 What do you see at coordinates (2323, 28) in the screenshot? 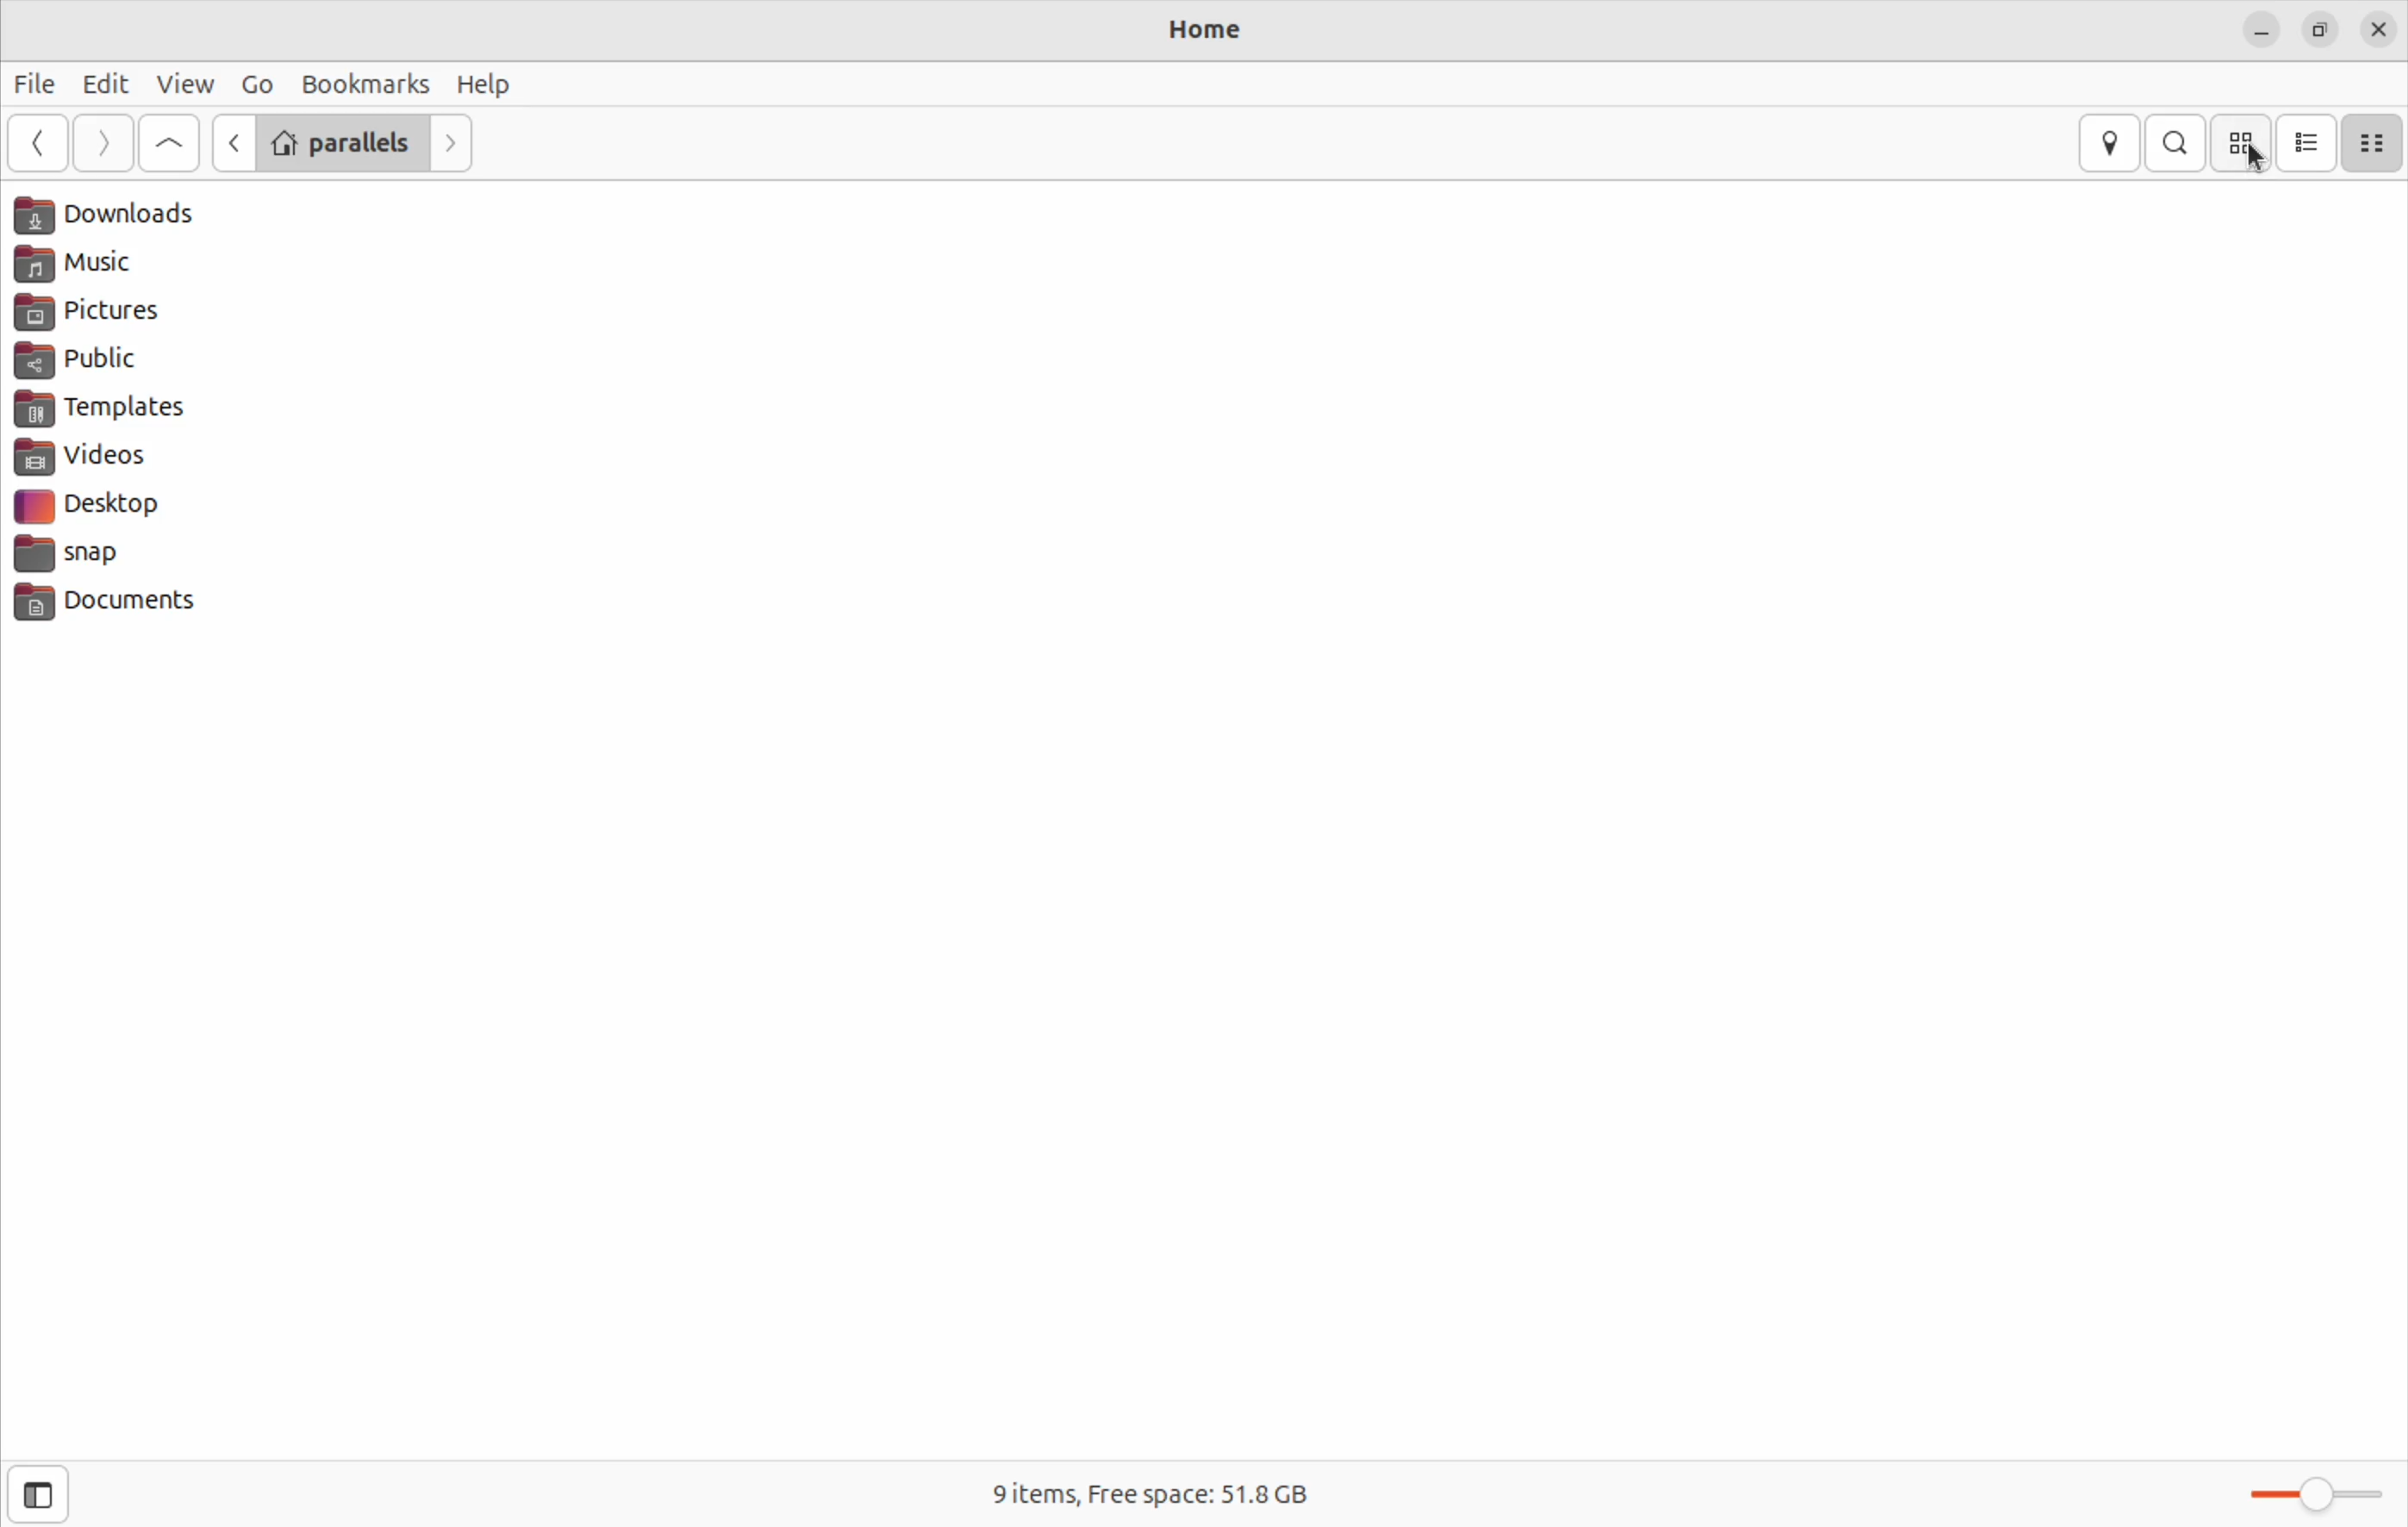
I see `resize` at bounding box center [2323, 28].